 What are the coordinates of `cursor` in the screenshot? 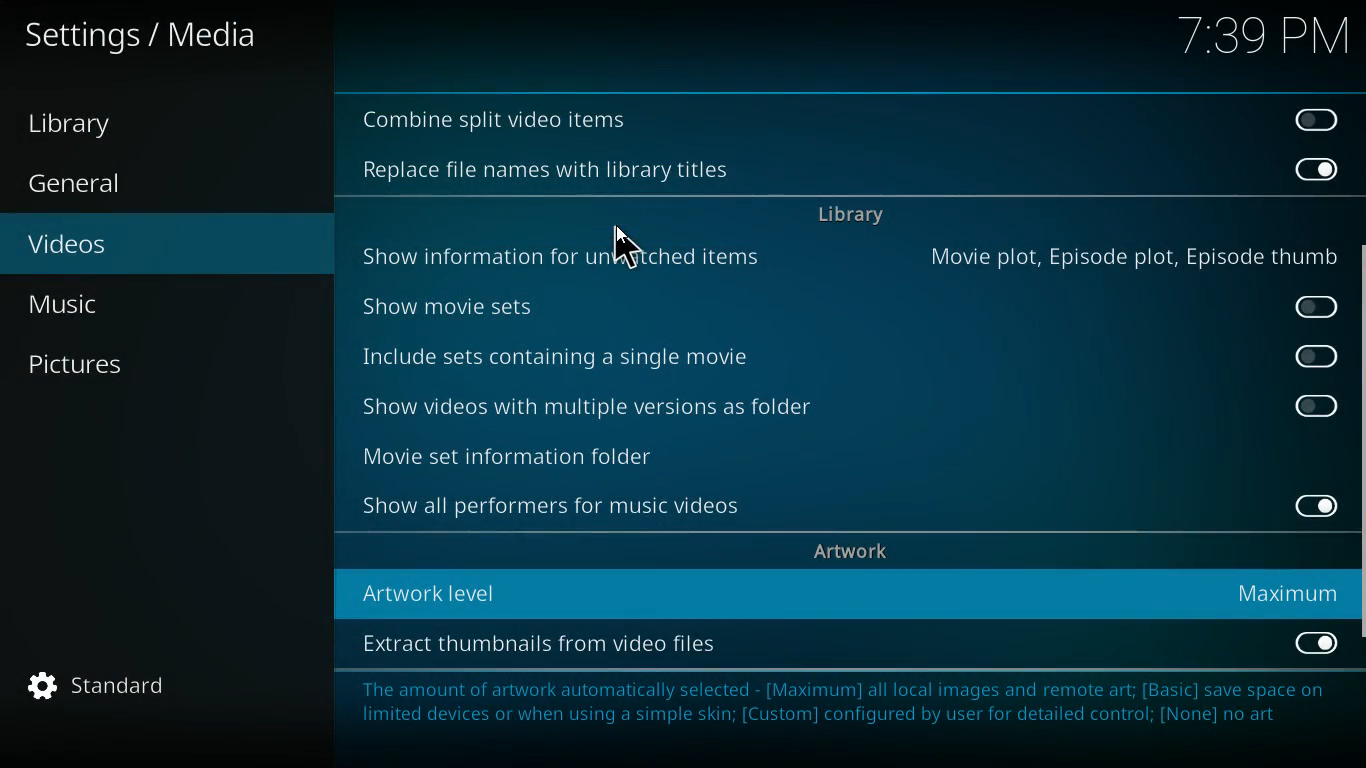 It's located at (632, 249).